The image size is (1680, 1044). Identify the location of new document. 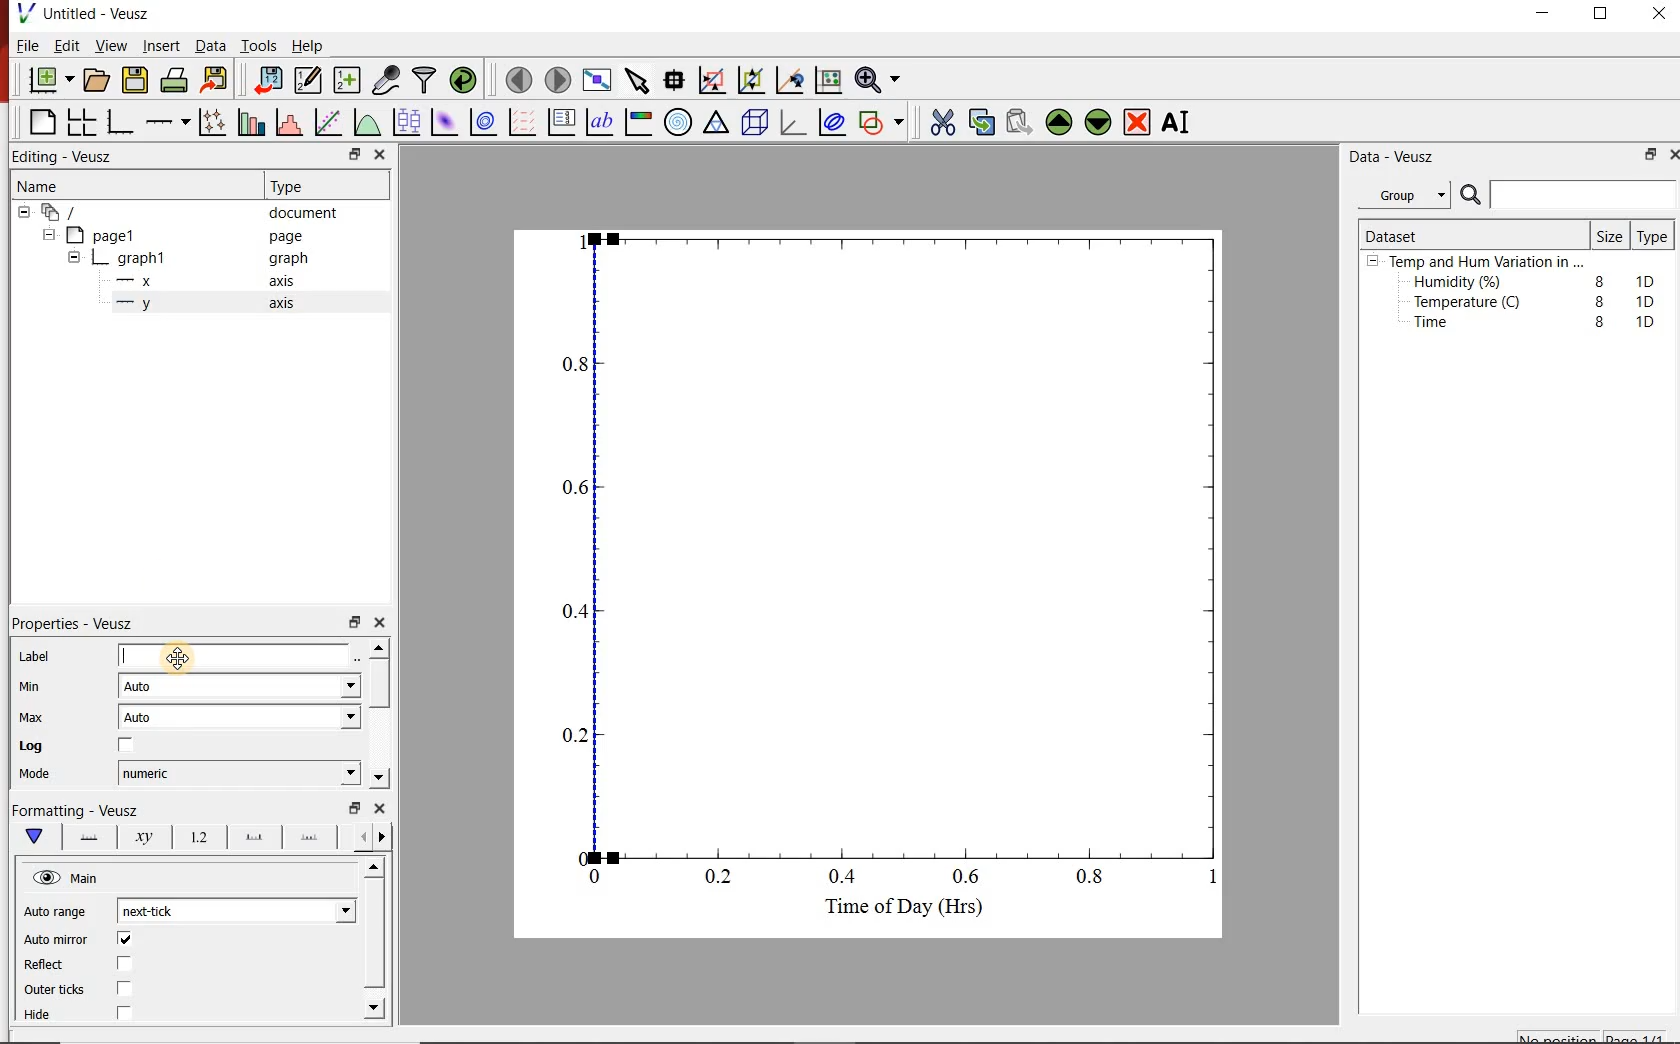
(49, 80).